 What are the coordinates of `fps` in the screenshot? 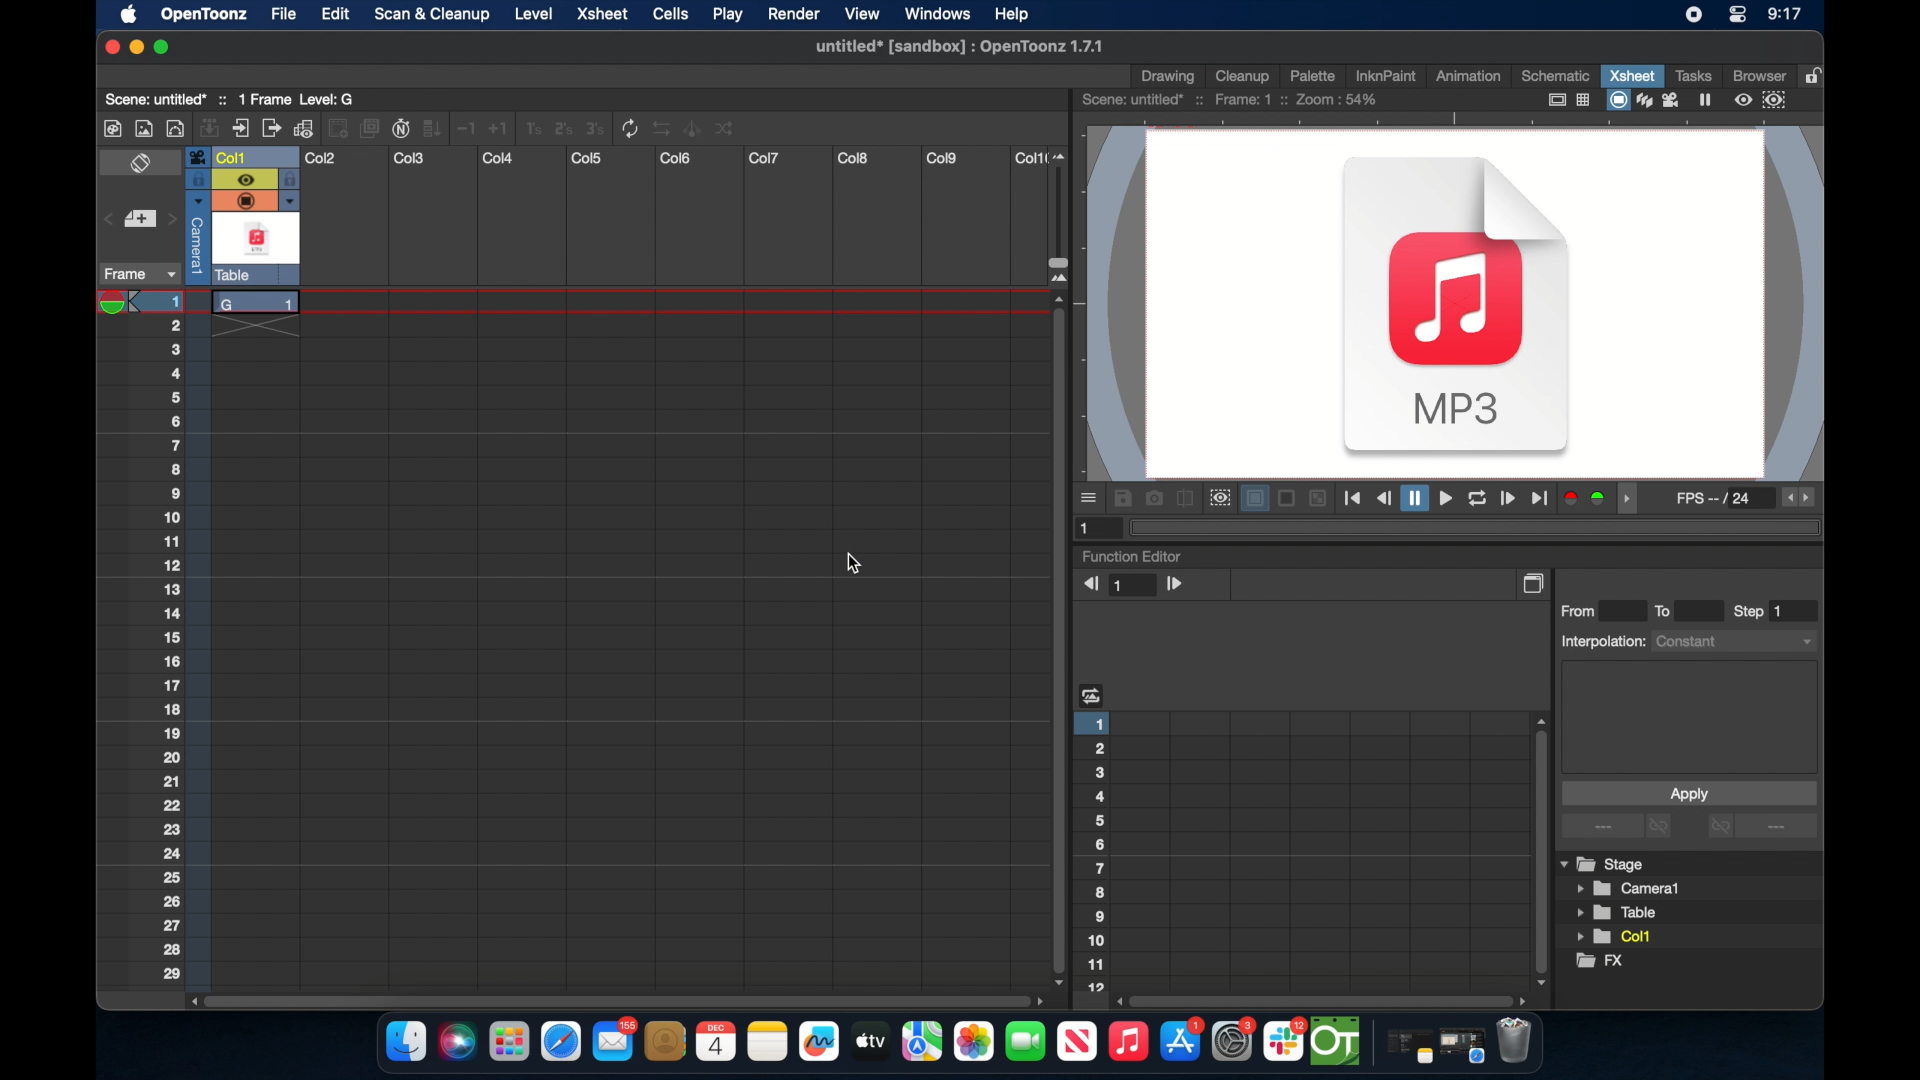 It's located at (1800, 498).